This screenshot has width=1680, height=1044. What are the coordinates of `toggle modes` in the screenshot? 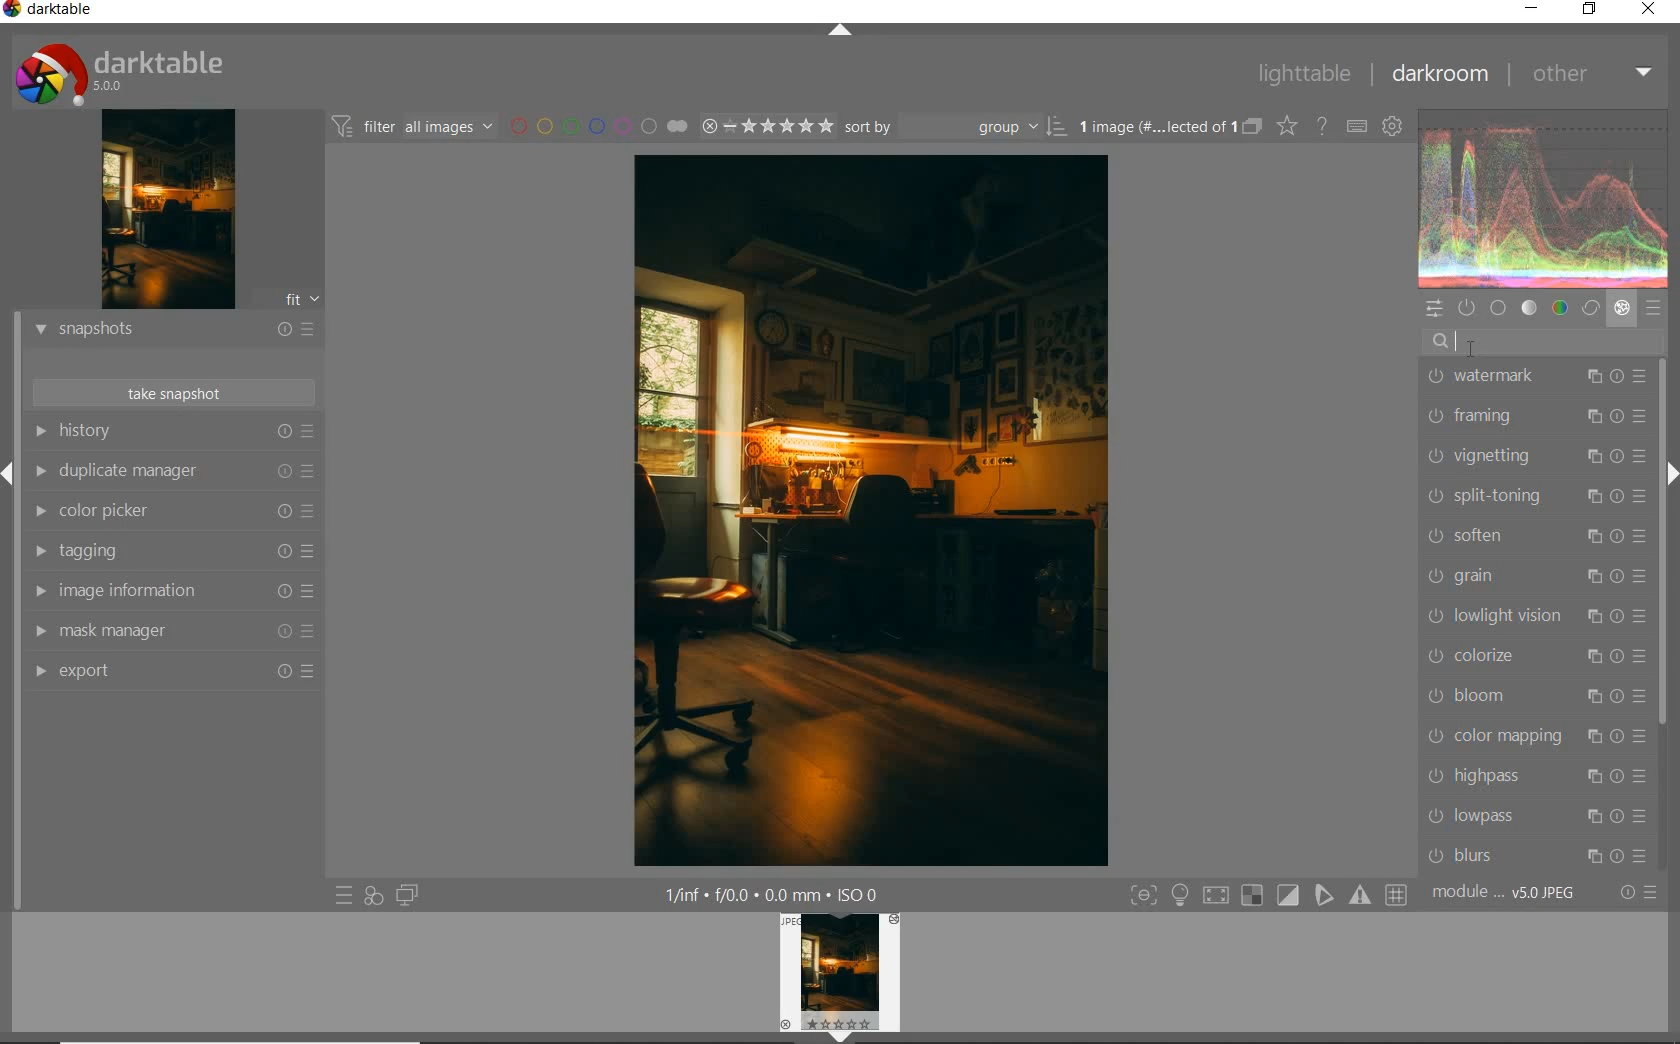 It's located at (1269, 893).